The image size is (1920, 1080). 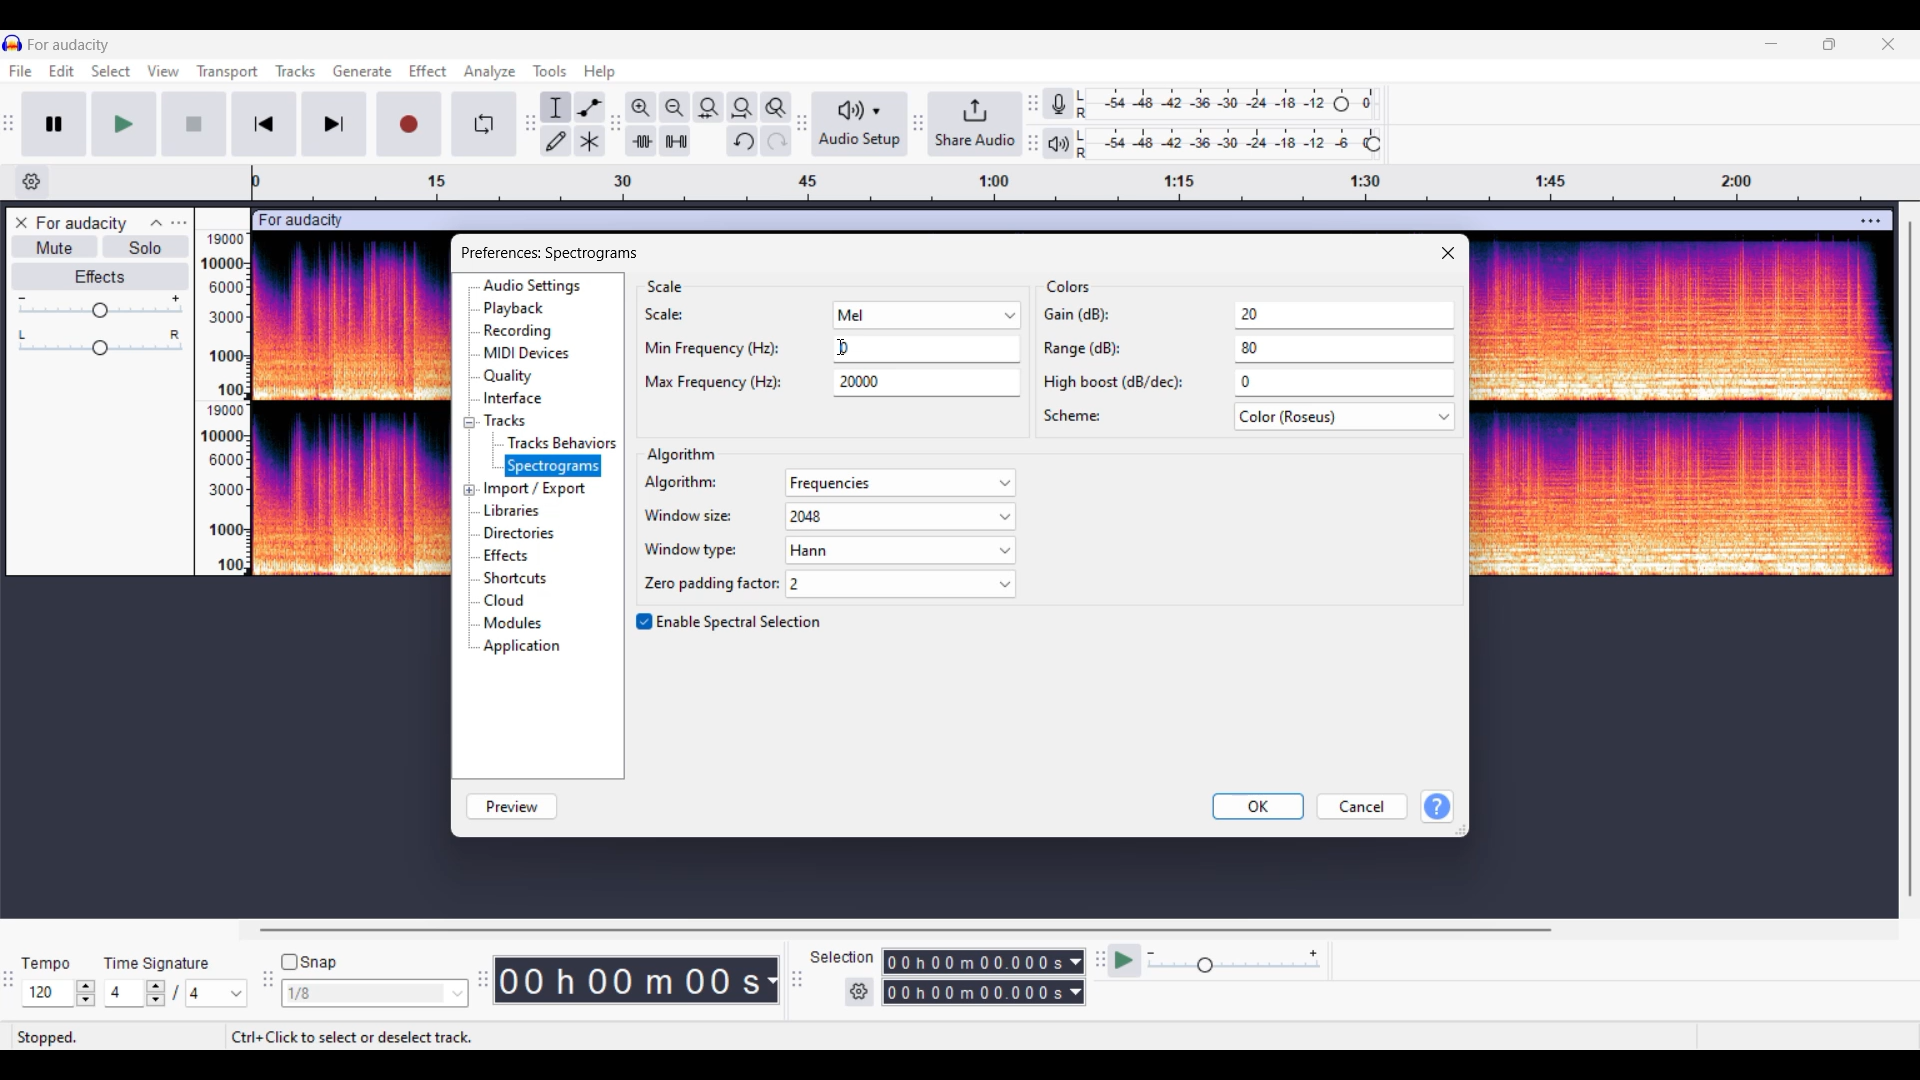 What do you see at coordinates (522, 309) in the screenshot?
I see `playback` at bounding box center [522, 309].